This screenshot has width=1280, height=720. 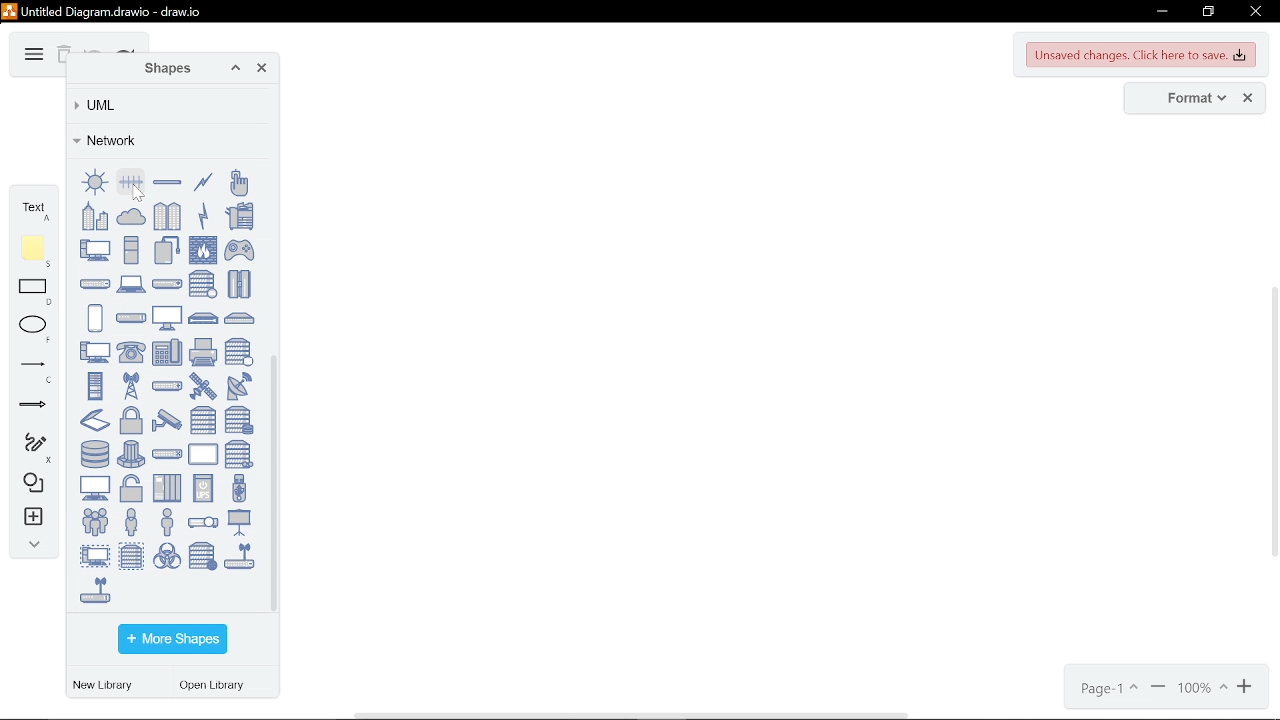 What do you see at coordinates (203, 523) in the screenshot?
I see `video projector` at bounding box center [203, 523].